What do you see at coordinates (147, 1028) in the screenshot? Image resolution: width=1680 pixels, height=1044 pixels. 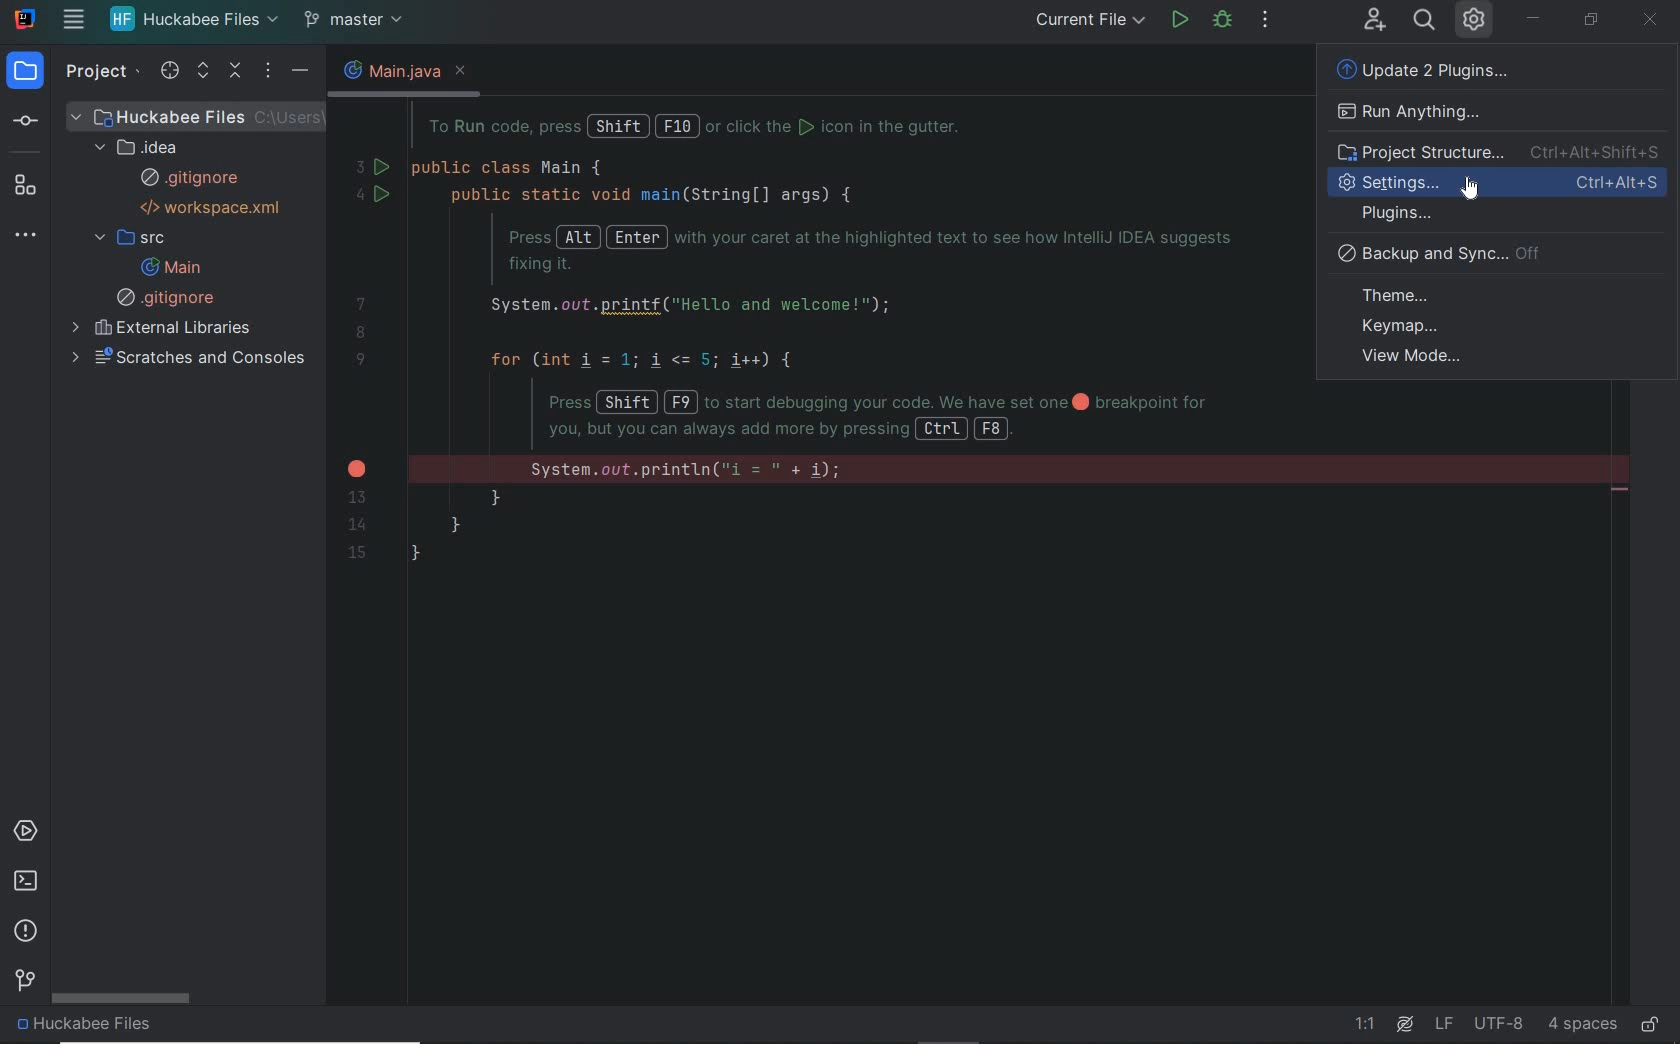 I see `project file name` at bounding box center [147, 1028].